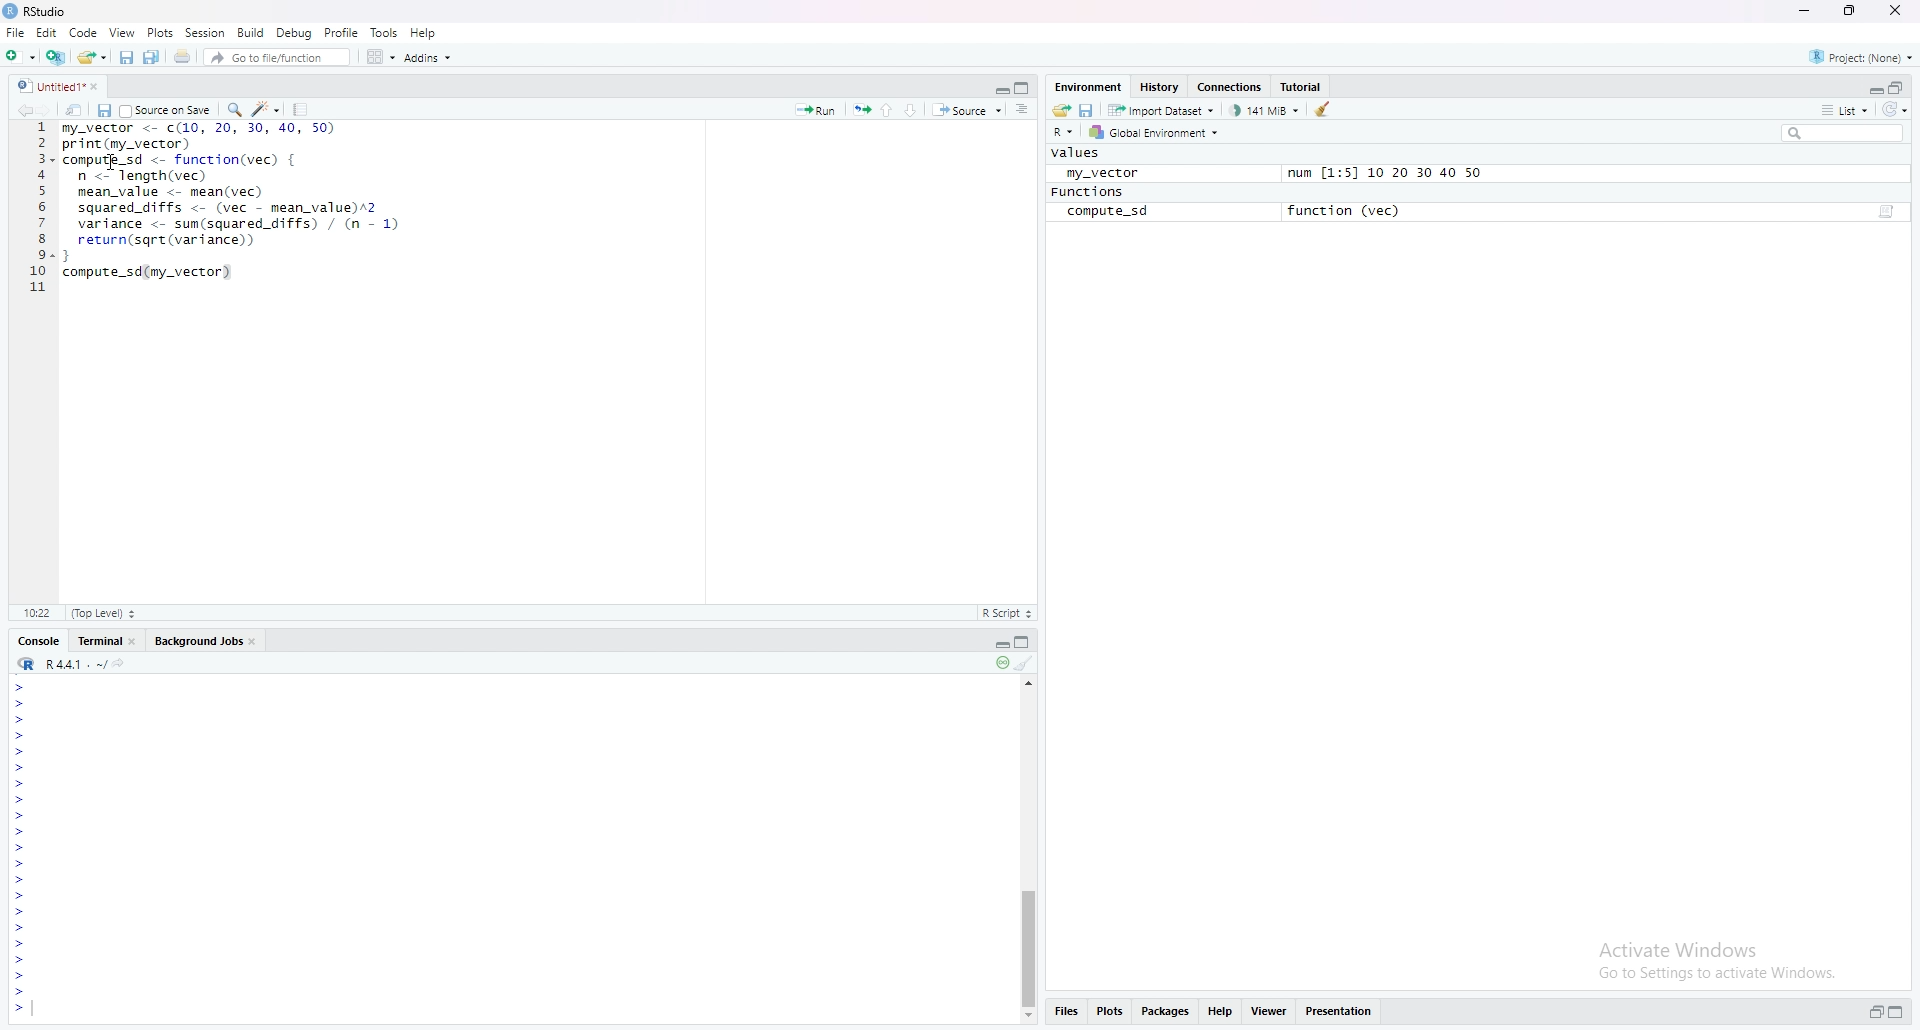 The height and width of the screenshot is (1030, 1920). Describe the element at coordinates (294, 32) in the screenshot. I see `Debug` at that location.